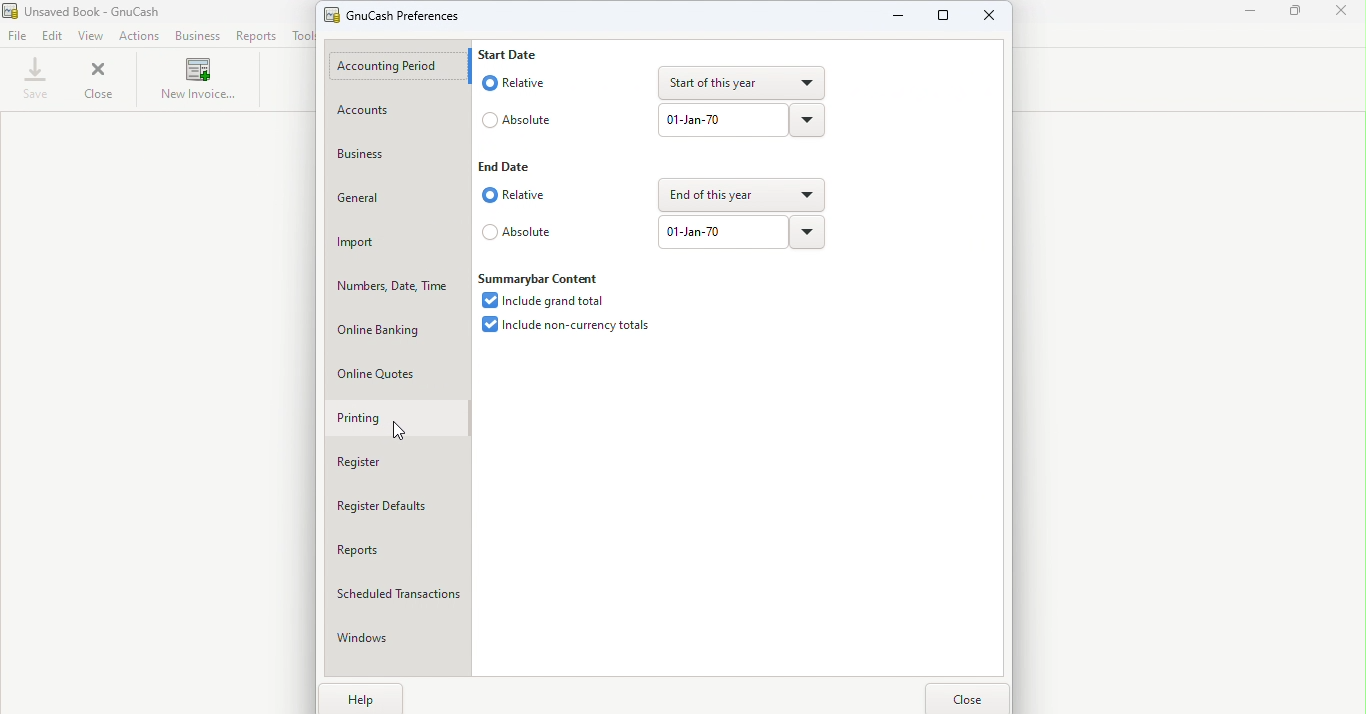  Describe the element at coordinates (400, 463) in the screenshot. I see `Register` at that location.